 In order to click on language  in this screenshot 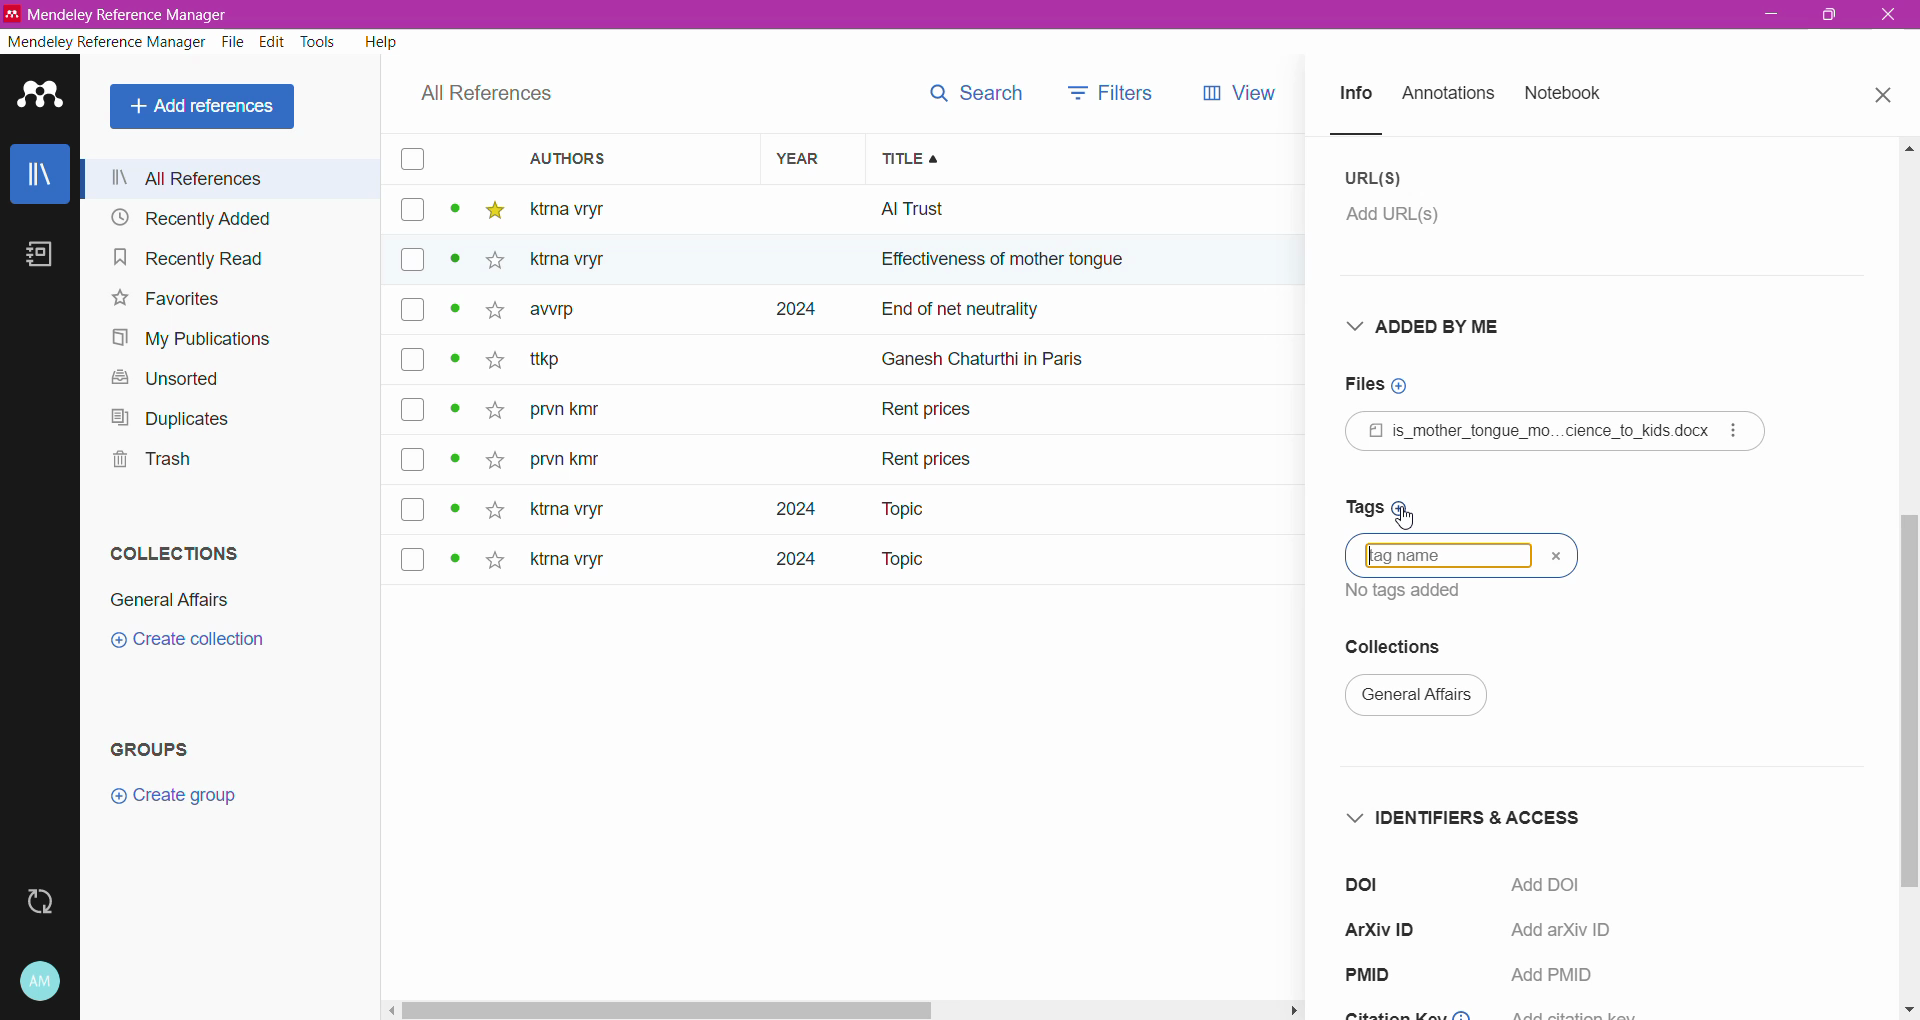, I will do `click(1465, 554)`.